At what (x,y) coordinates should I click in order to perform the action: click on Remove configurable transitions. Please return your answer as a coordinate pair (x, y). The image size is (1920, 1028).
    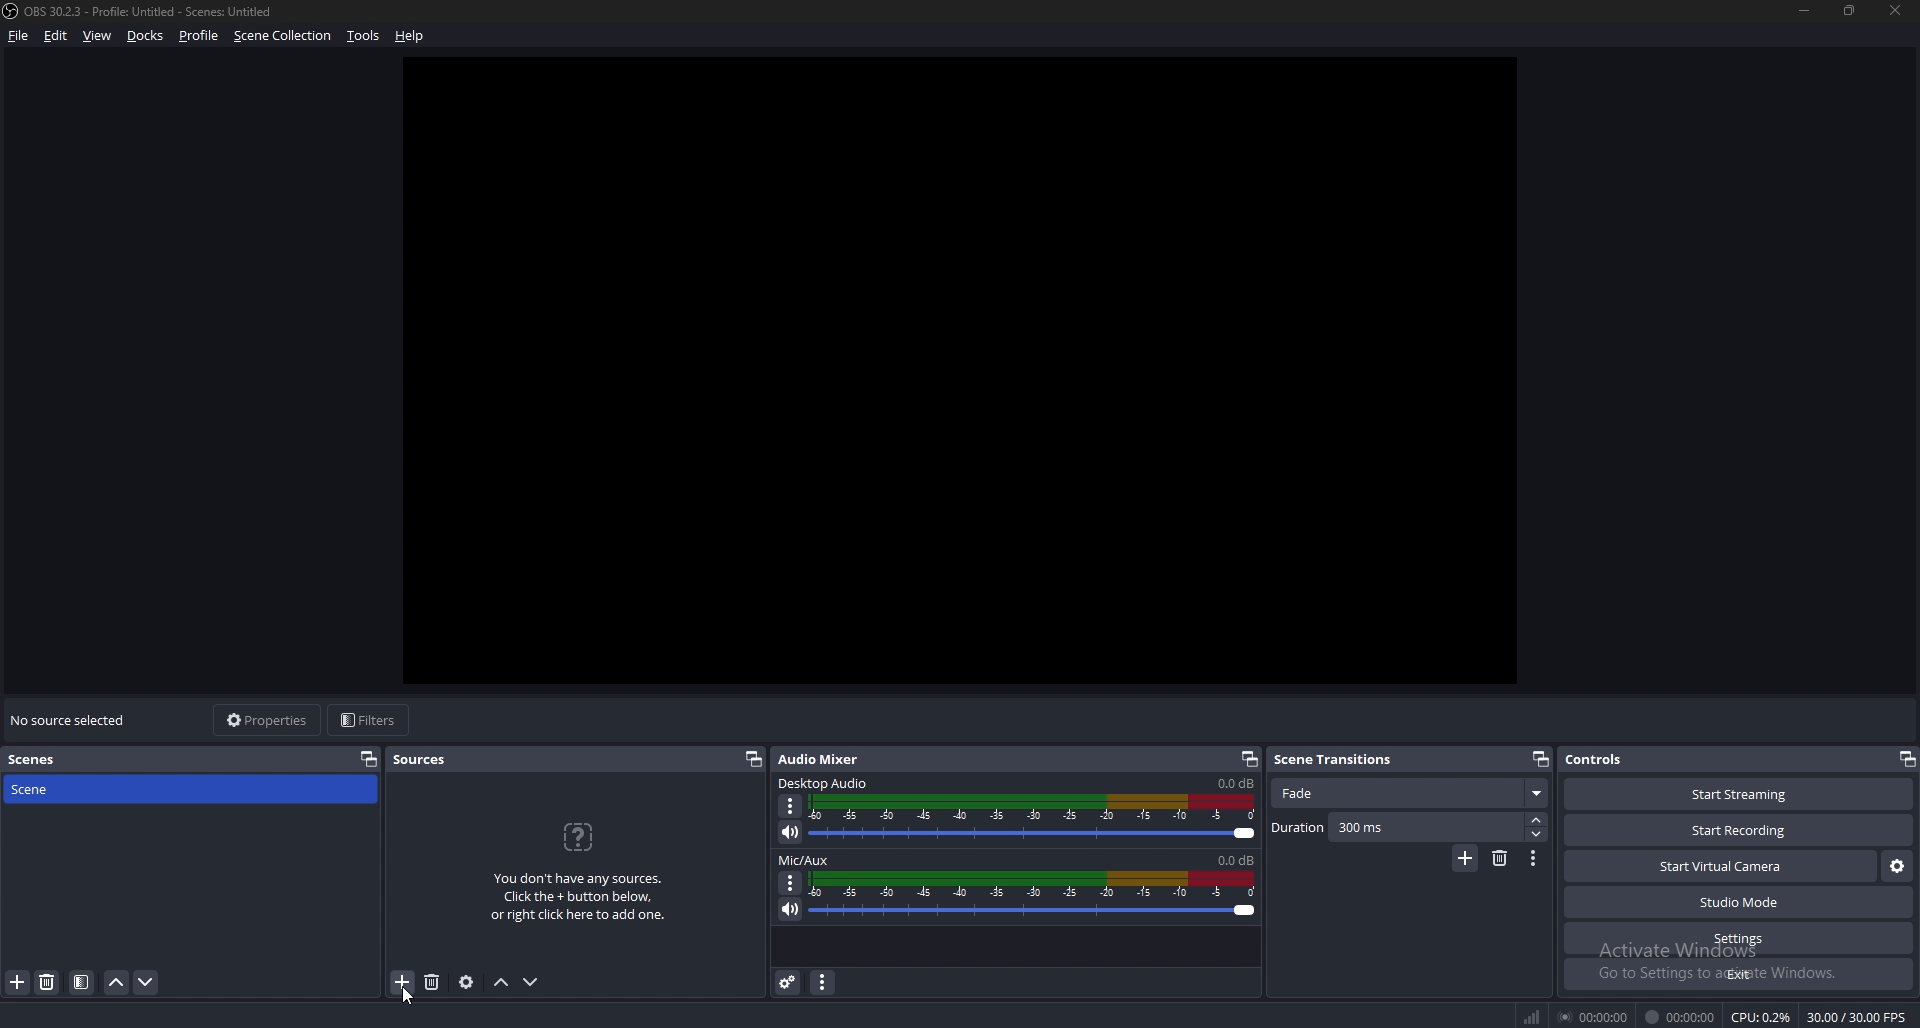
    Looking at the image, I should click on (1501, 857).